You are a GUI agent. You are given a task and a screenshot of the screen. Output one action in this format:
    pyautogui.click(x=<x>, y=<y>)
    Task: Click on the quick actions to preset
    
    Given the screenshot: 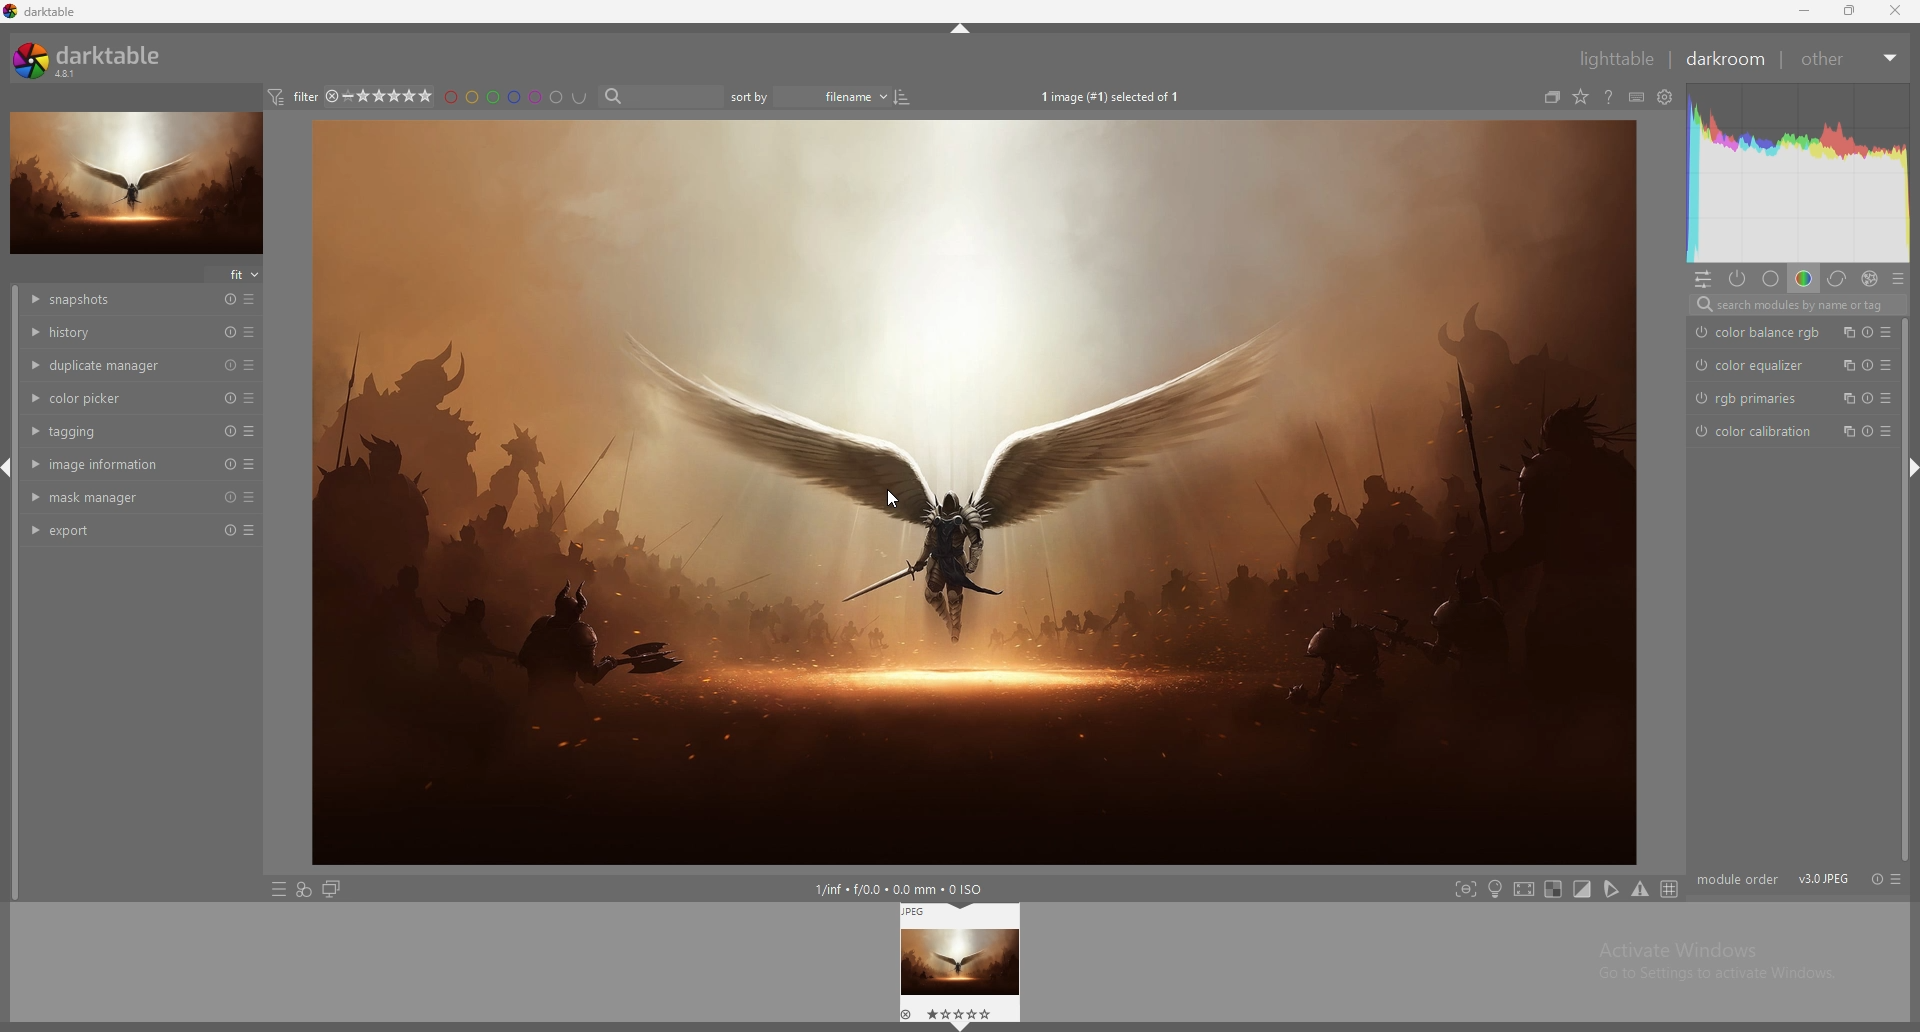 What is the action you would take?
    pyautogui.click(x=277, y=890)
    